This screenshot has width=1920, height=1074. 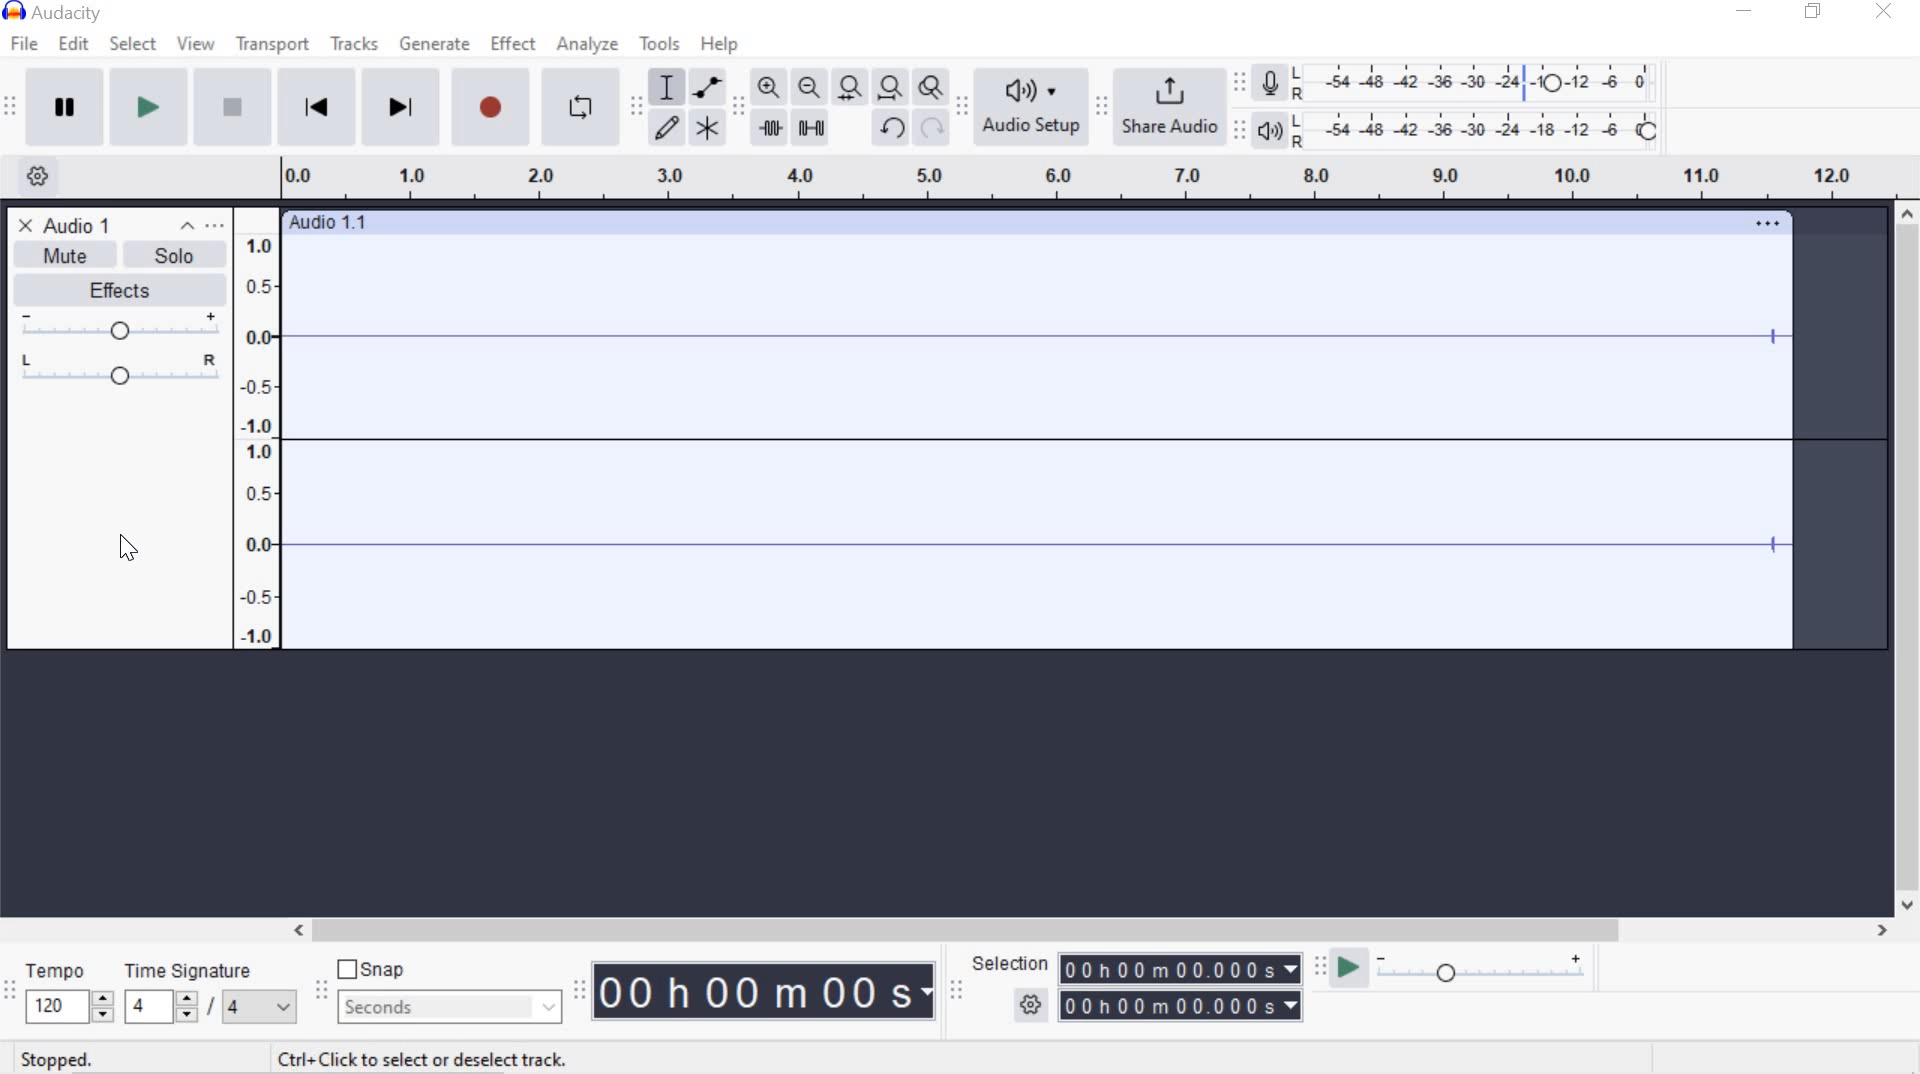 What do you see at coordinates (1086, 442) in the screenshot?
I see `Audio Track` at bounding box center [1086, 442].